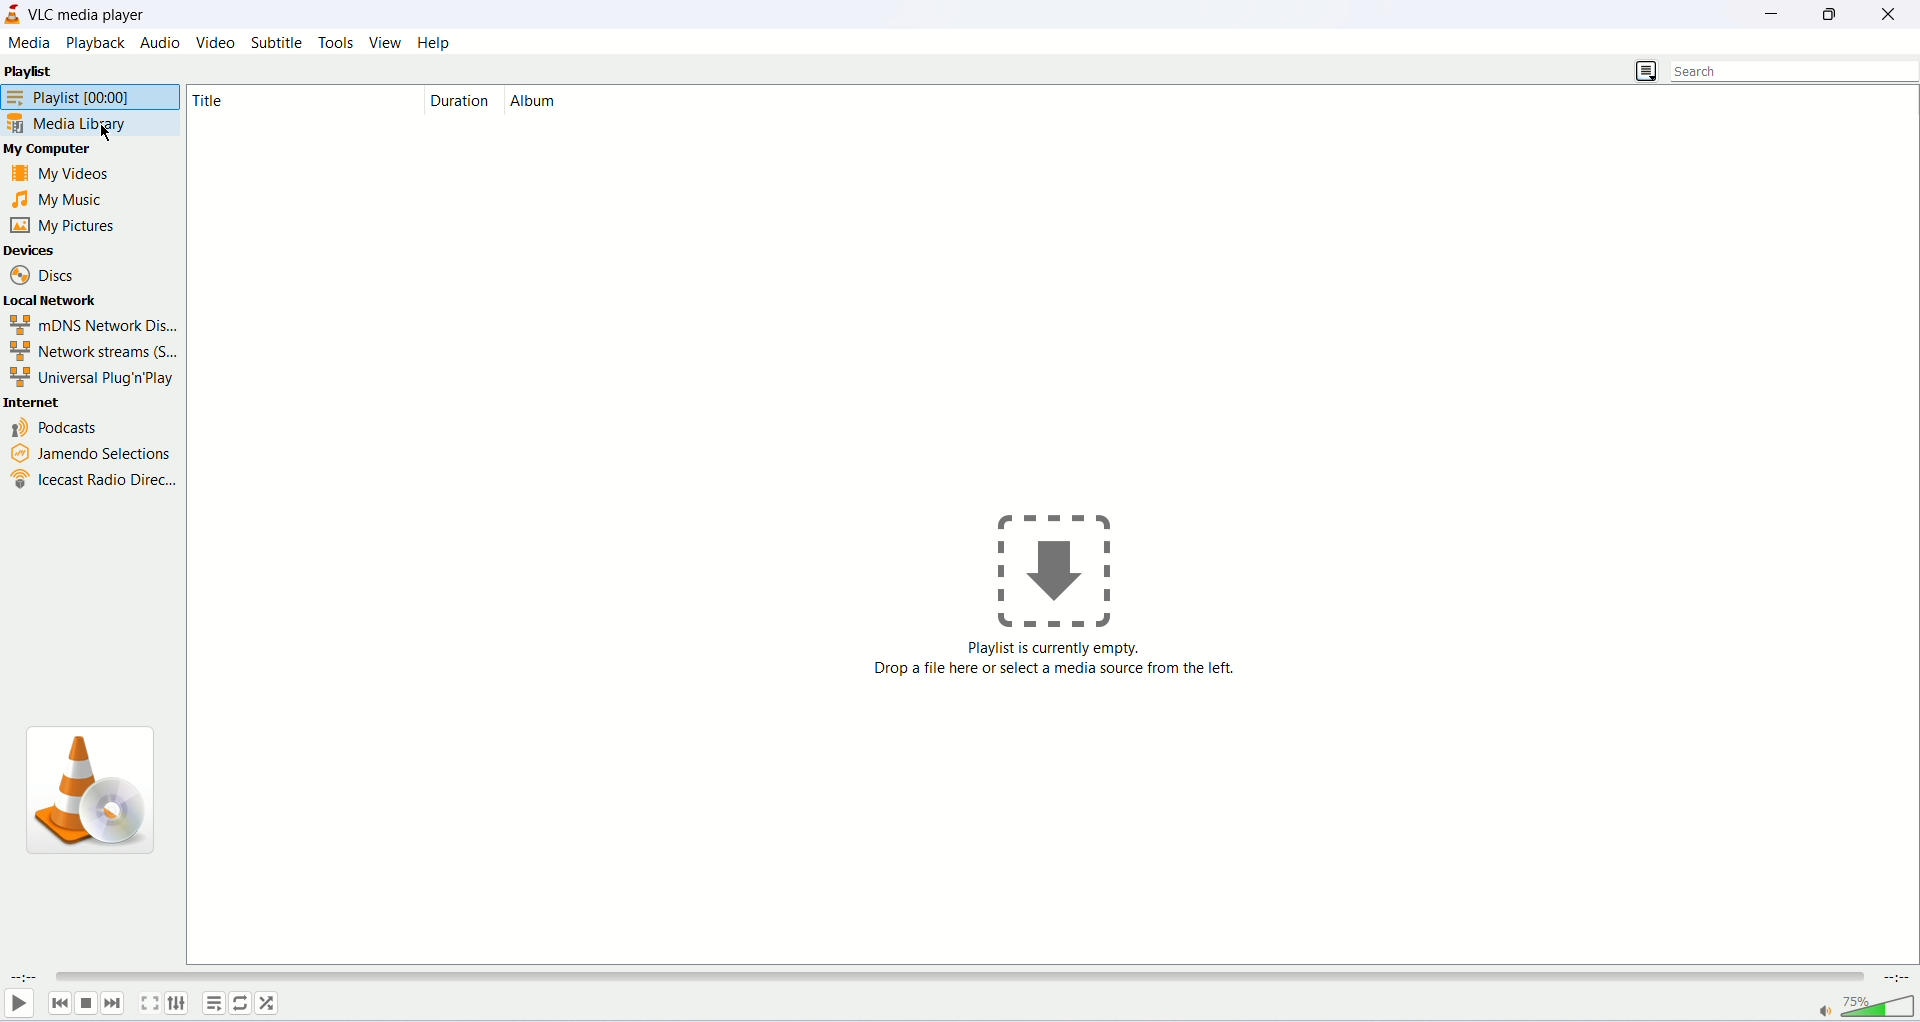  I want to click on view, so click(385, 42).